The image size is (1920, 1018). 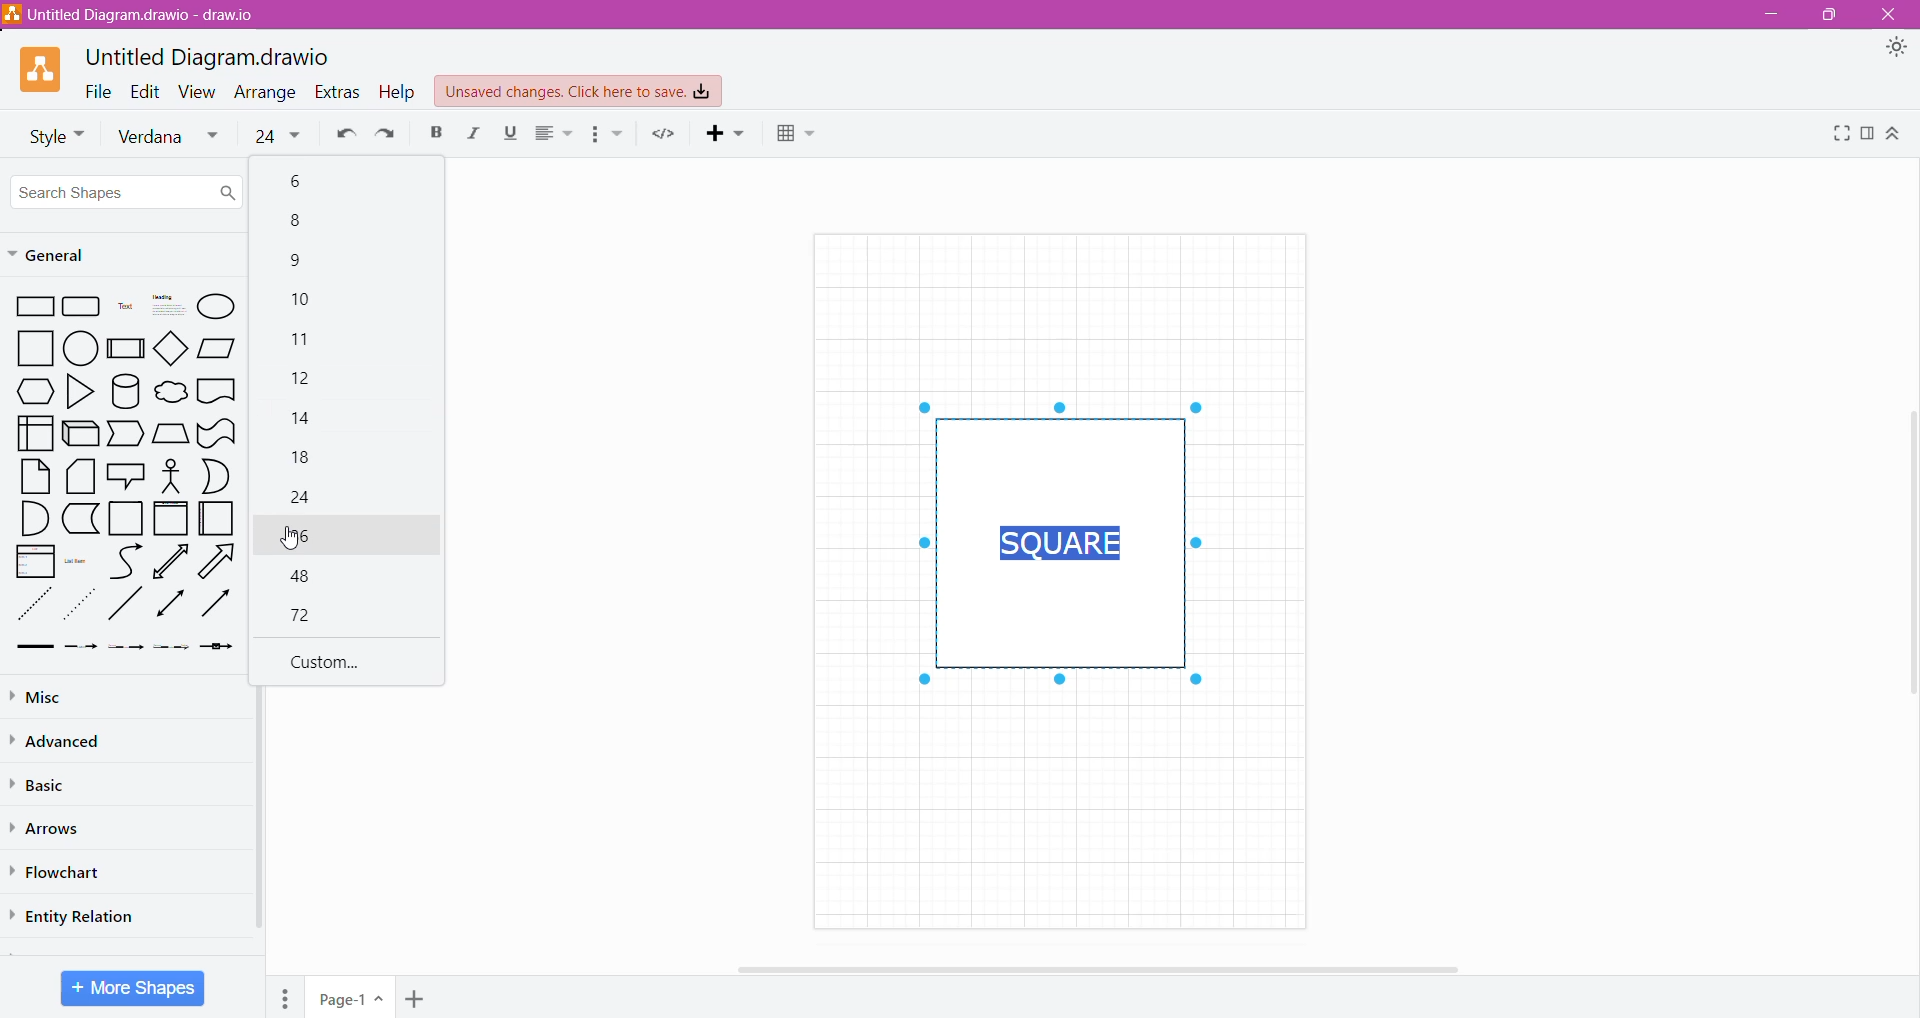 I want to click on Text, so click(x=125, y=308).